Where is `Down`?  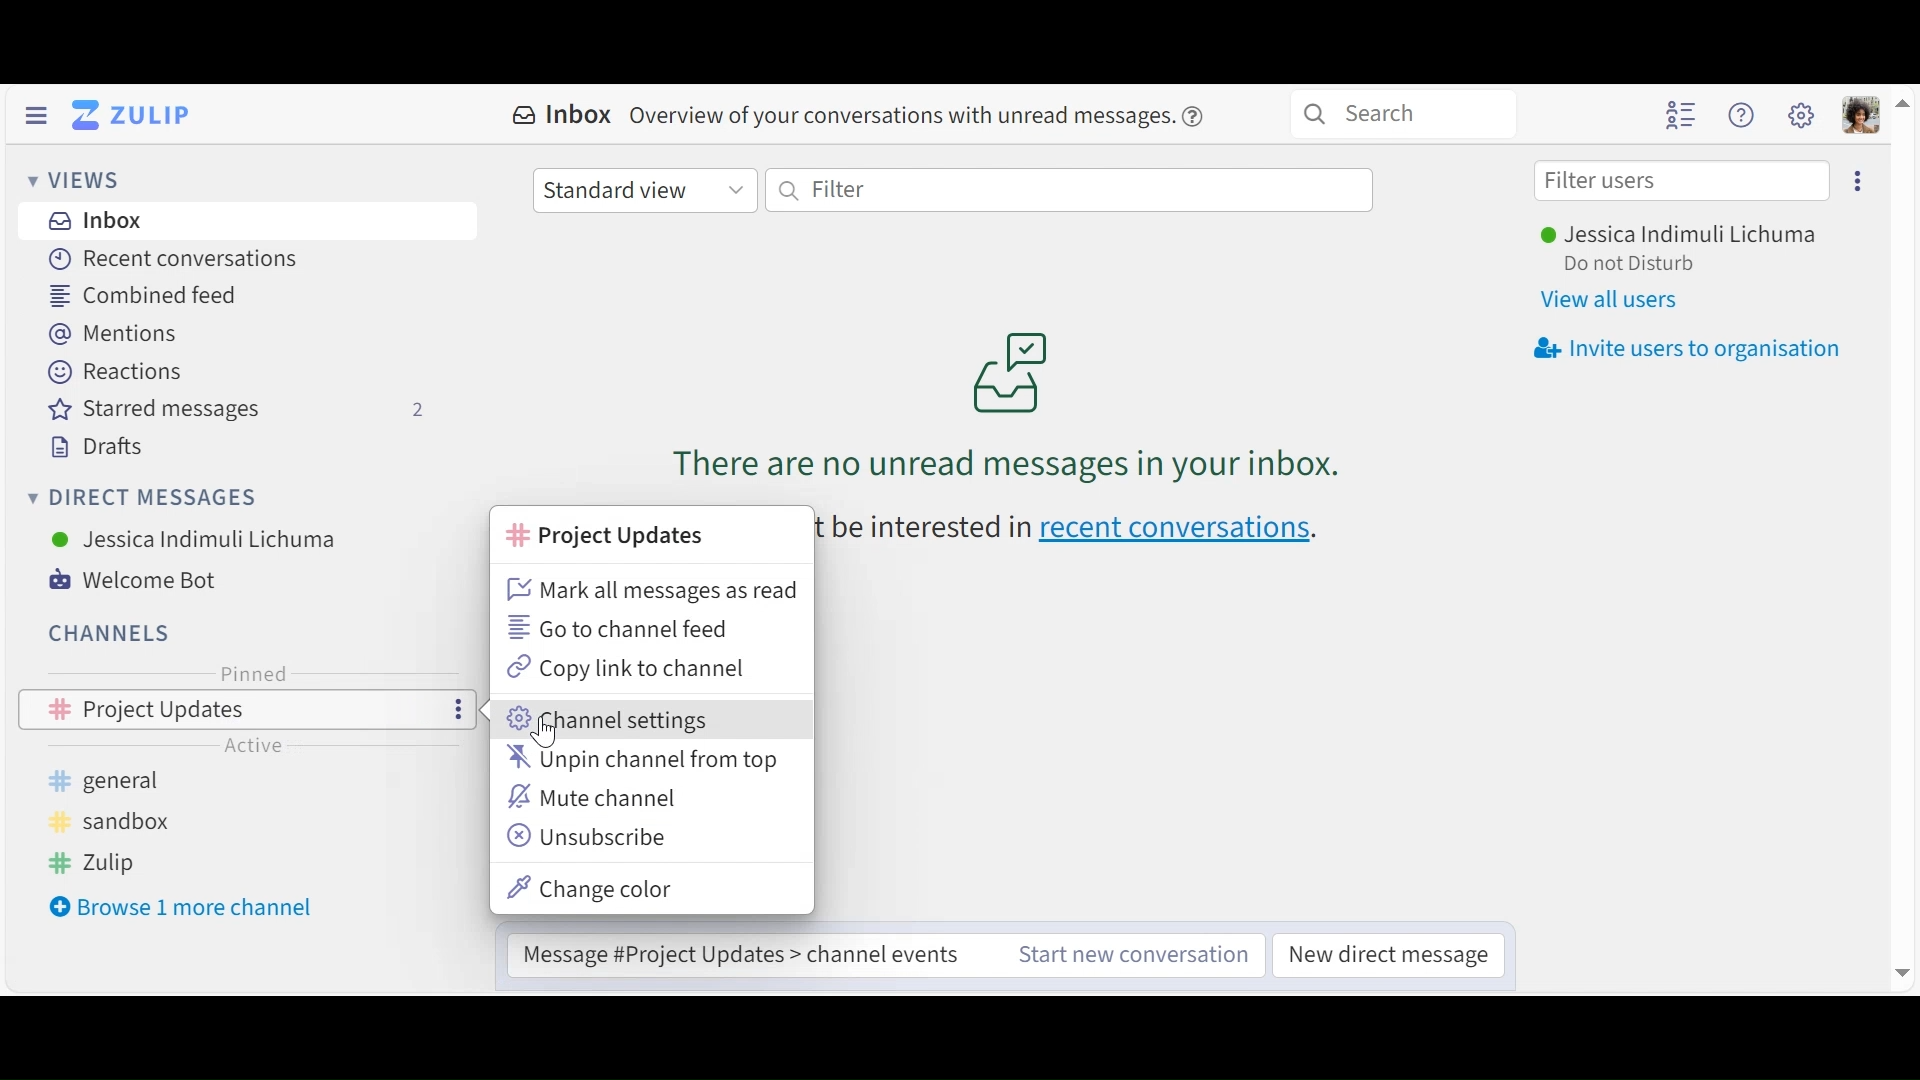 Down is located at coordinates (1897, 974).